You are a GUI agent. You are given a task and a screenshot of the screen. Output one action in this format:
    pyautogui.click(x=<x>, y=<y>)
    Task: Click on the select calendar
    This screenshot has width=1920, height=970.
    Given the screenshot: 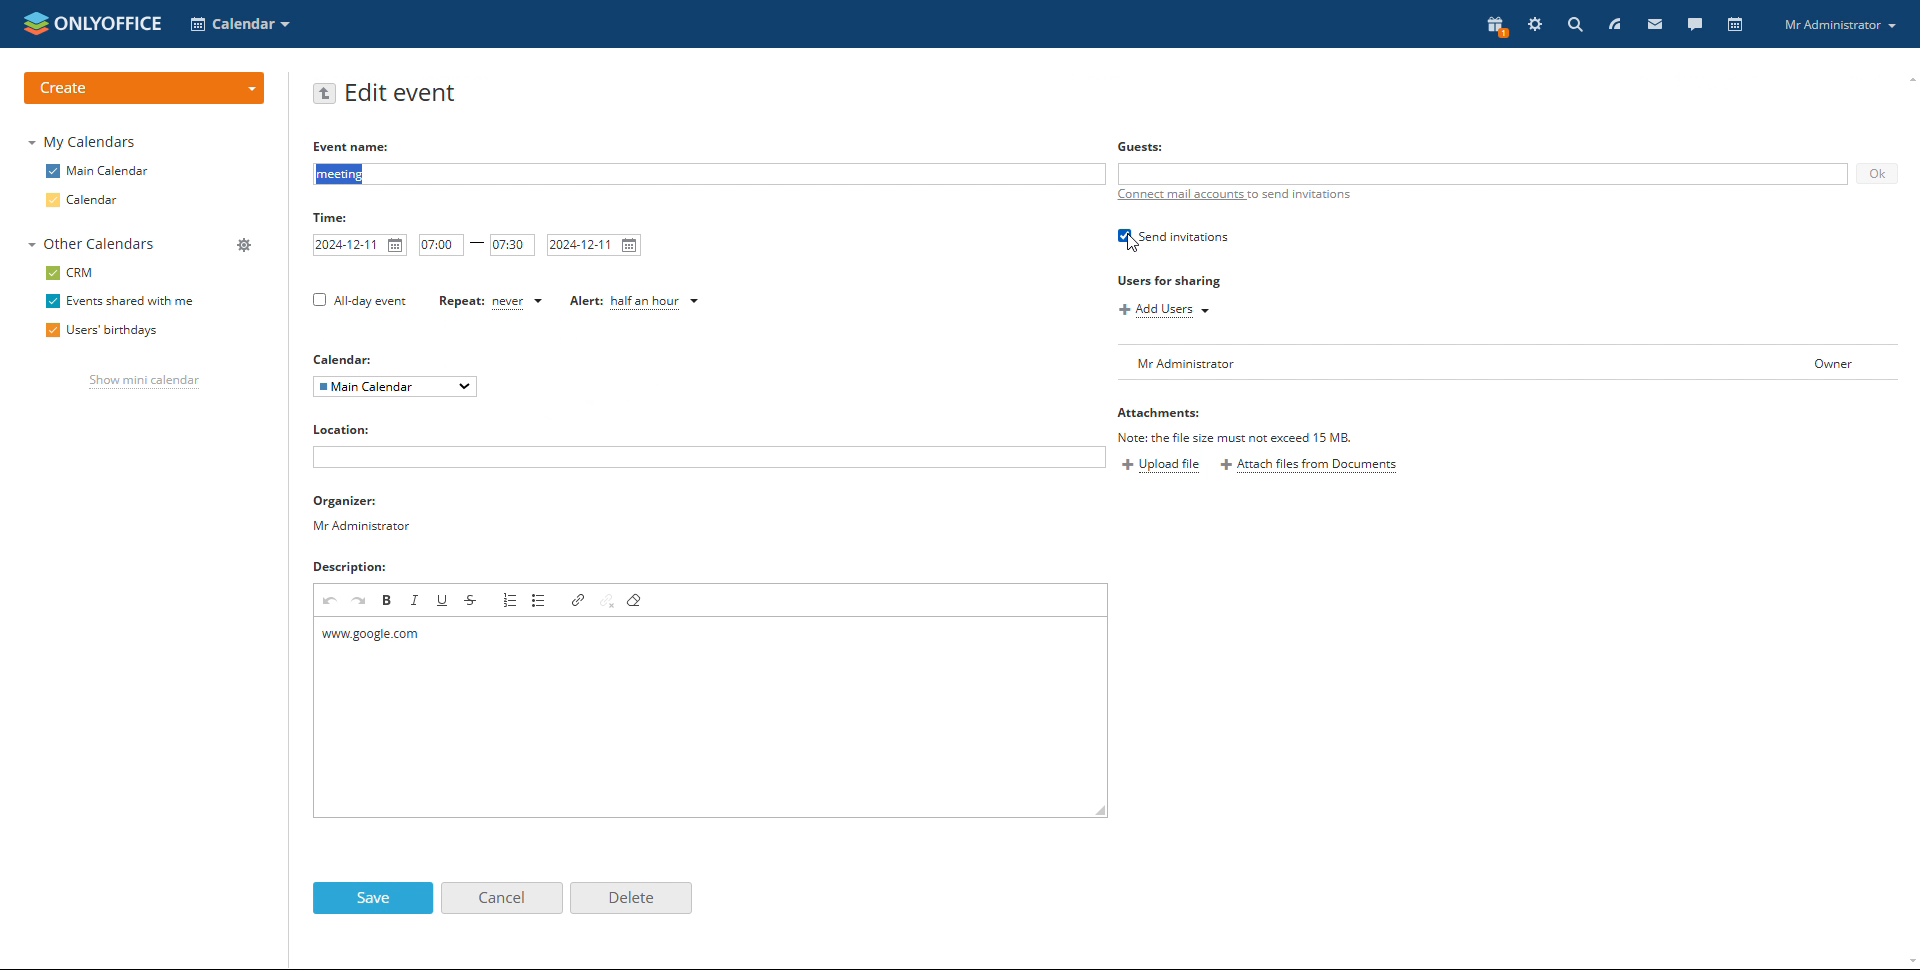 What is the action you would take?
    pyautogui.click(x=394, y=387)
    